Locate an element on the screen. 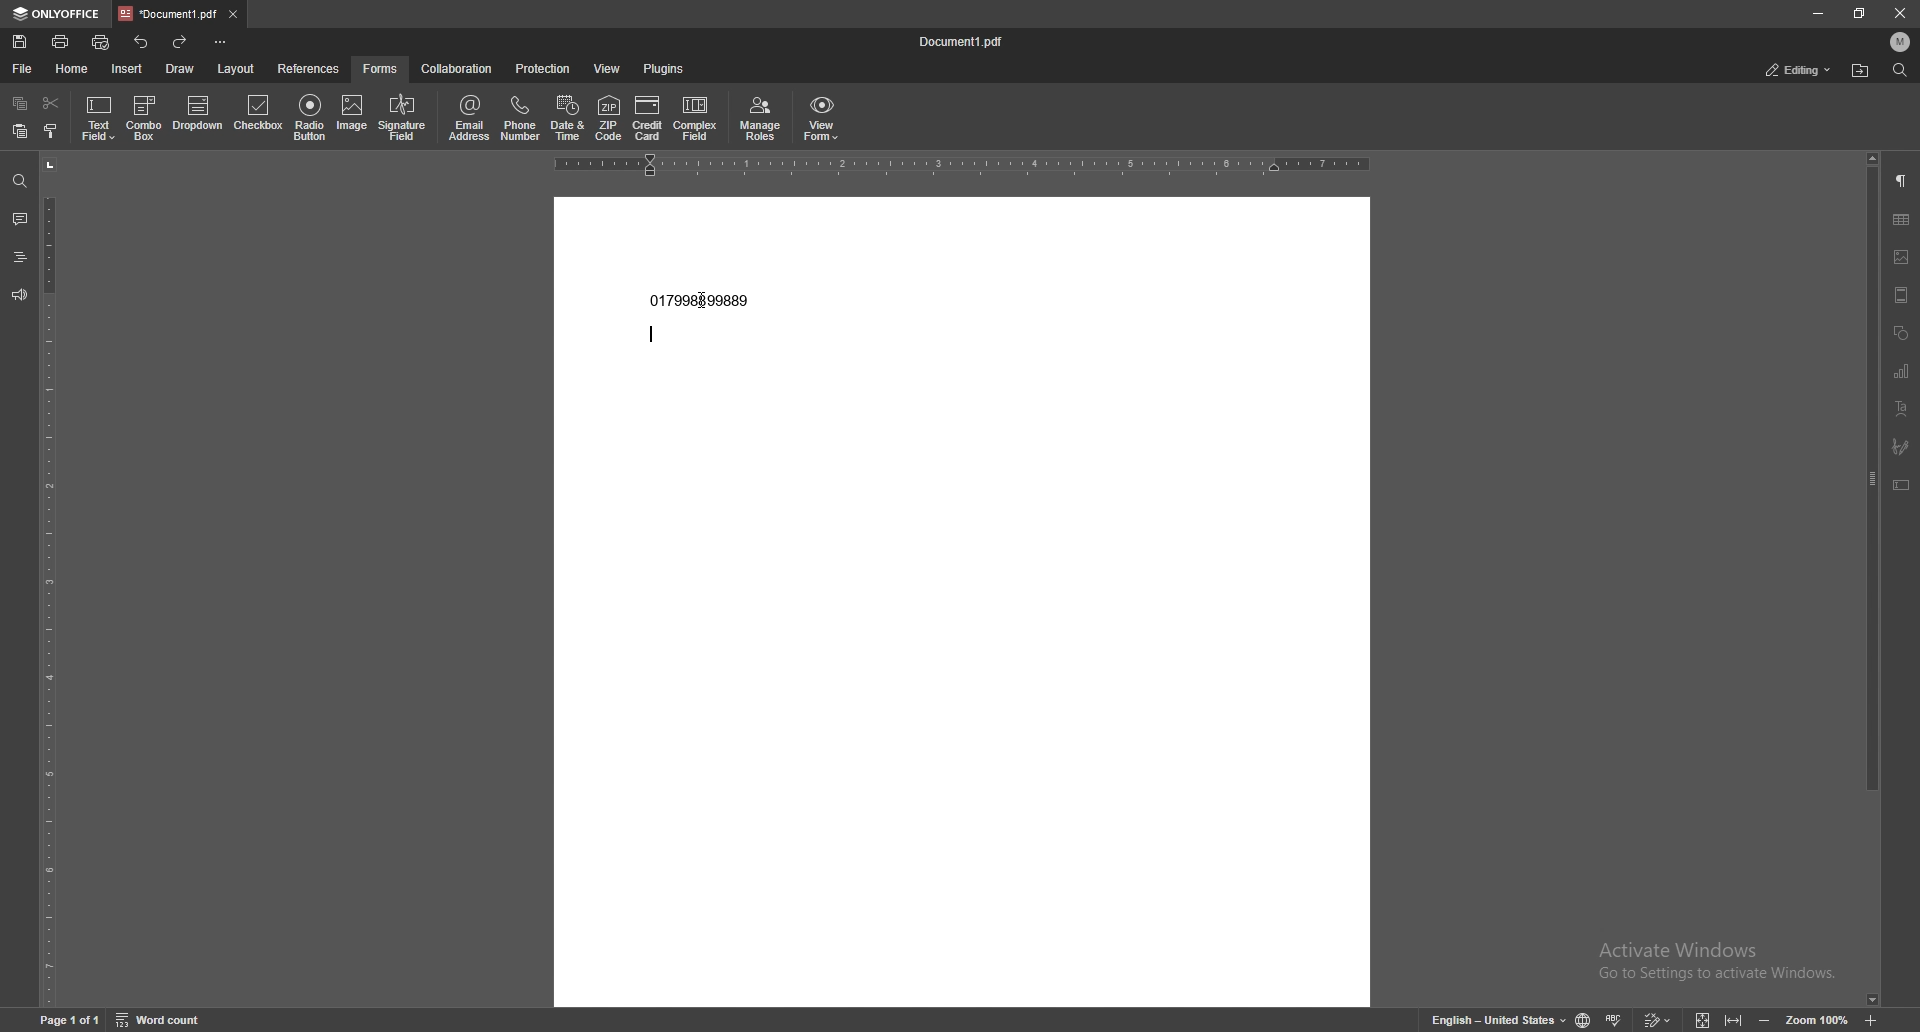  zoom in is located at coordinates (1870, 1021).